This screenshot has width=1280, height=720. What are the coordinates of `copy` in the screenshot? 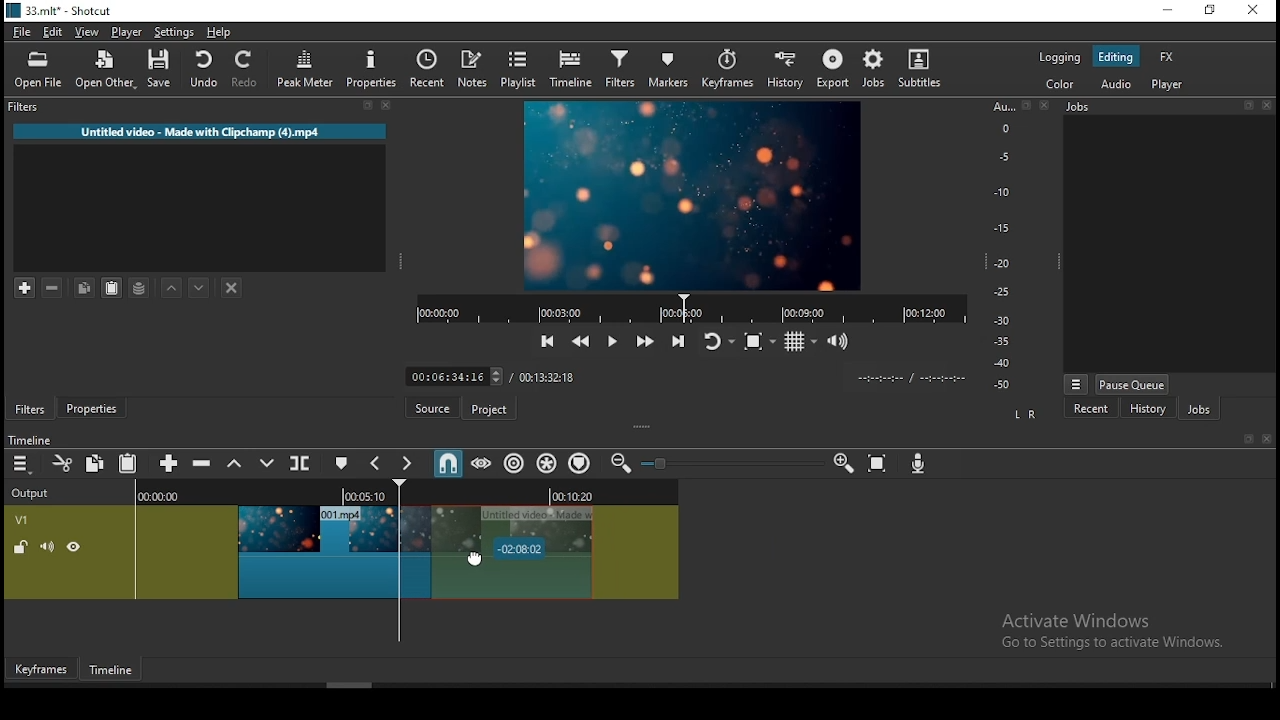 It's located at (98, 463).